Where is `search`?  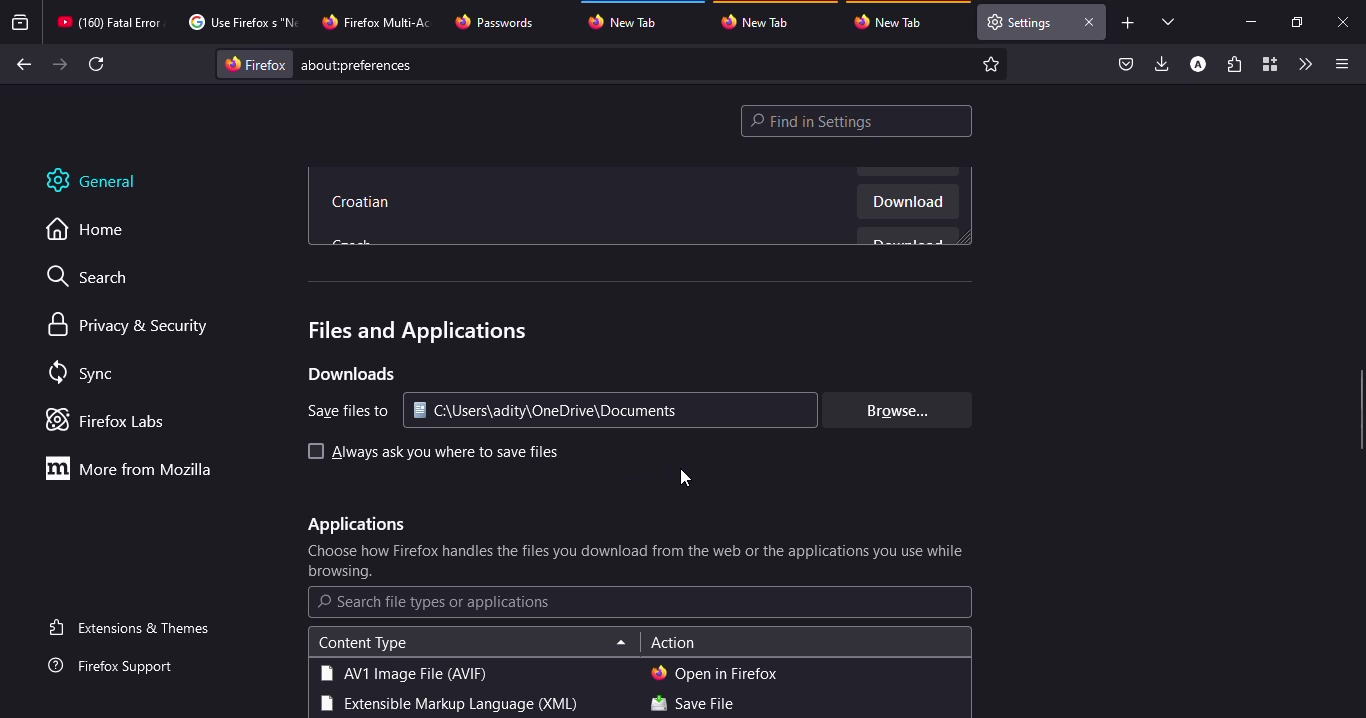 search is located at coordinates (435, 602).